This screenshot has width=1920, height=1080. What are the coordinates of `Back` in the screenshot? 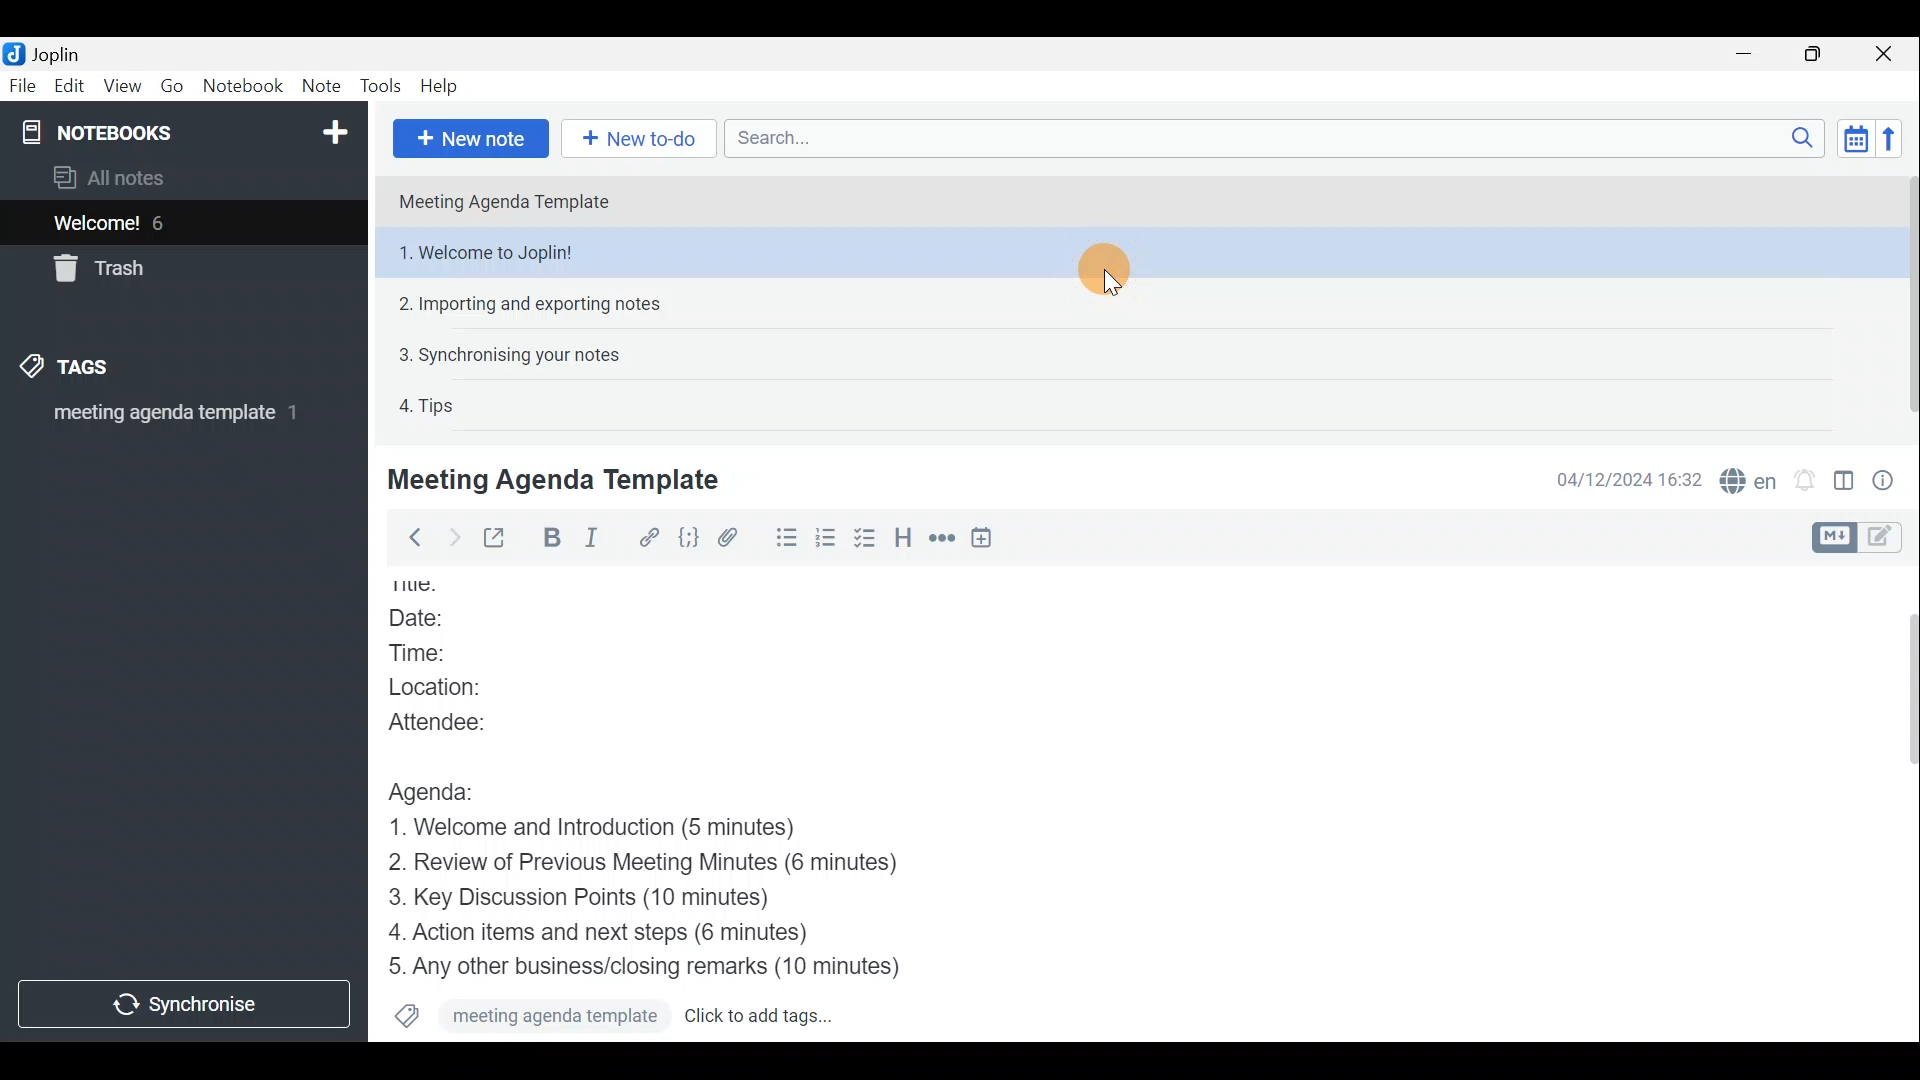 It's located at (409, 541).